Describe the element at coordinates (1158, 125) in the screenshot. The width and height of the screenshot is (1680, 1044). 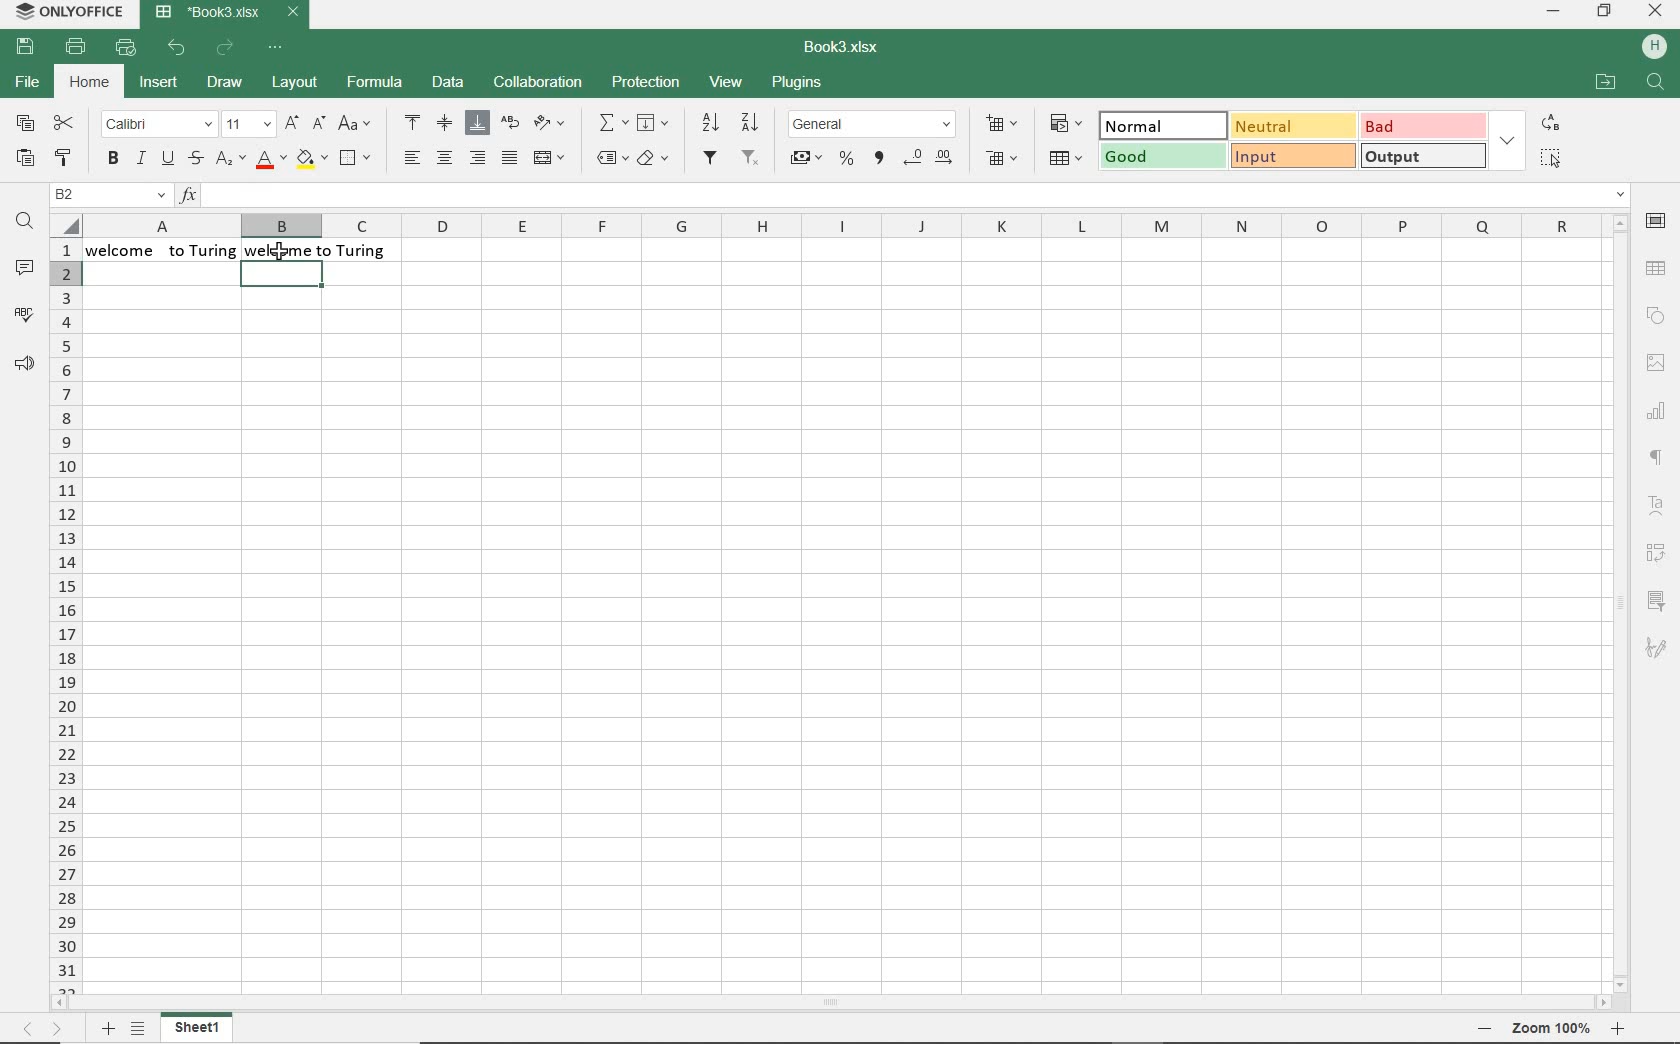
I see `normal` at that location.